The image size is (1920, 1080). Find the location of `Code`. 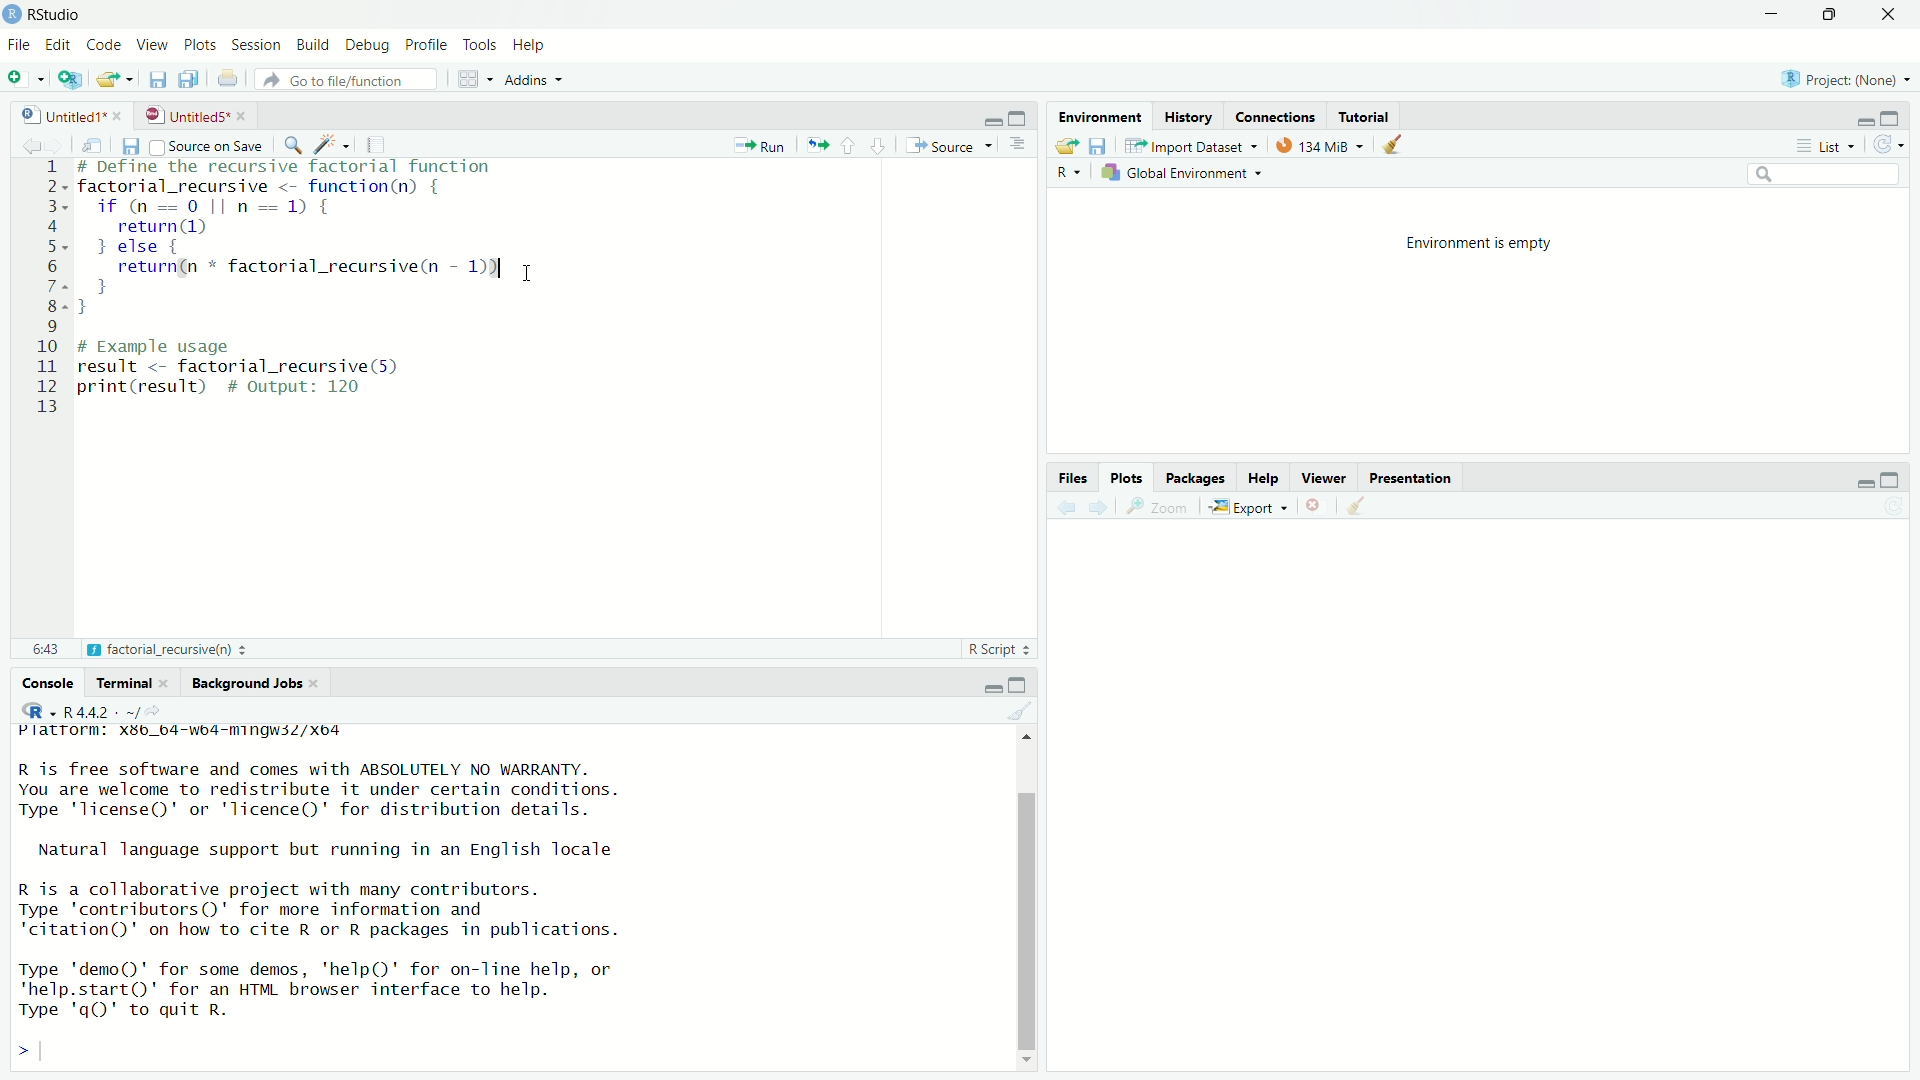

Code is located at coordinates (104, 44).